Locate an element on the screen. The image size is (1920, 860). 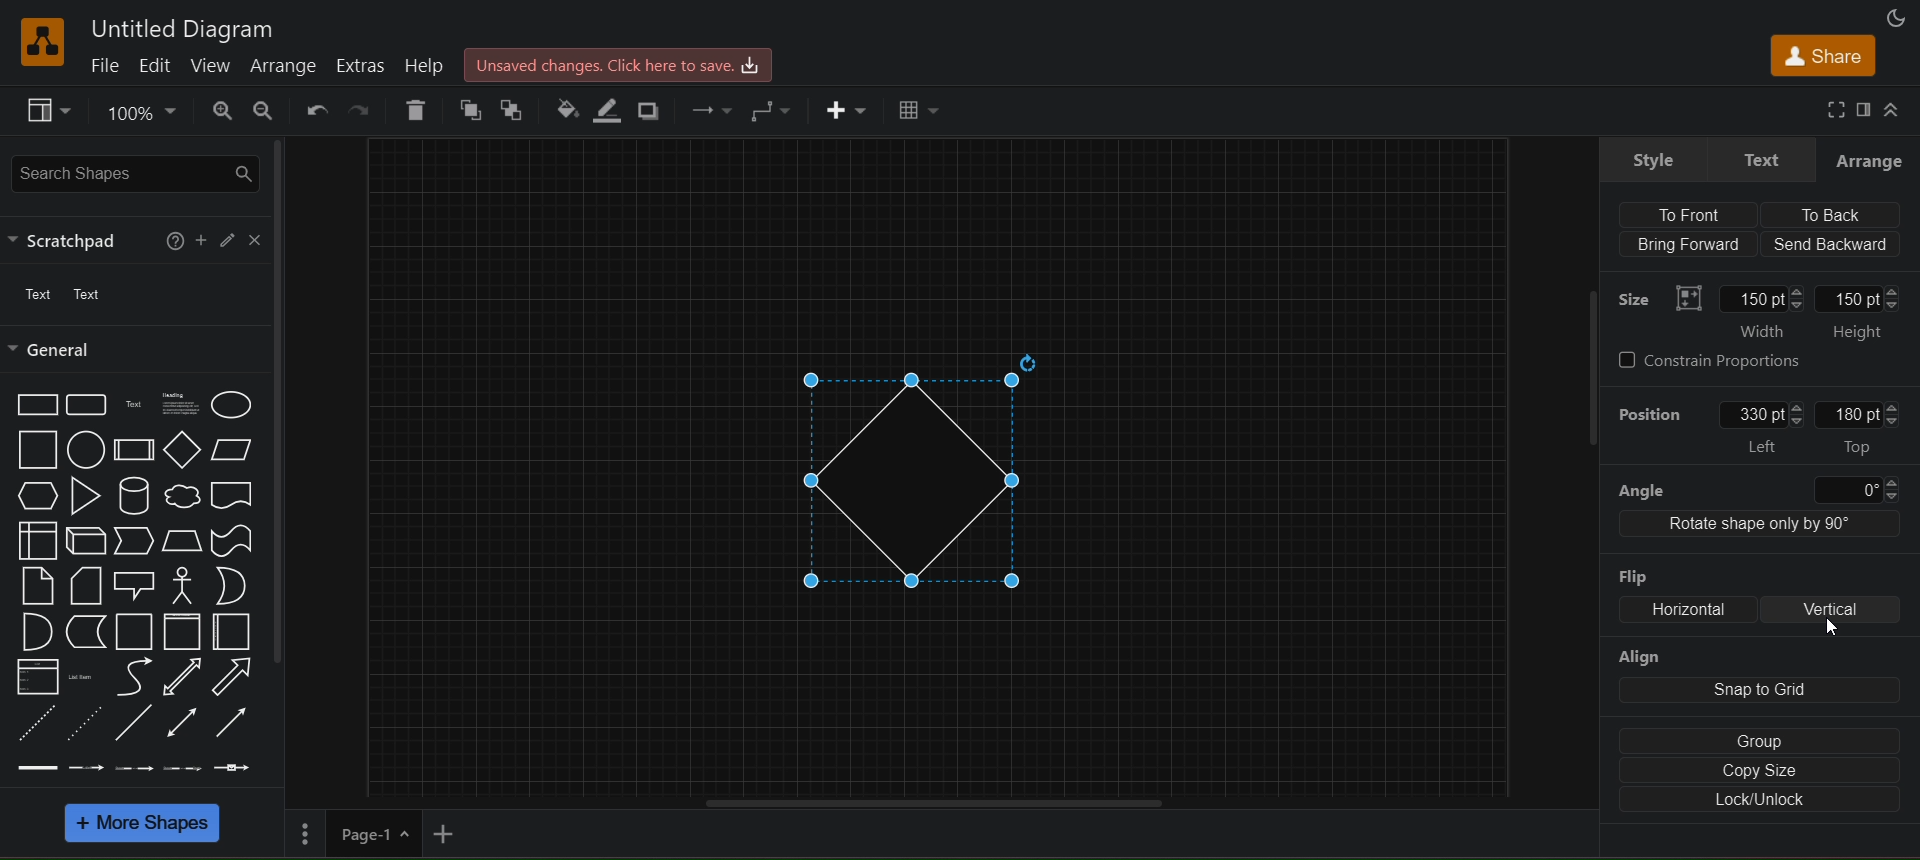
left is located at coordinates (1766, 426).